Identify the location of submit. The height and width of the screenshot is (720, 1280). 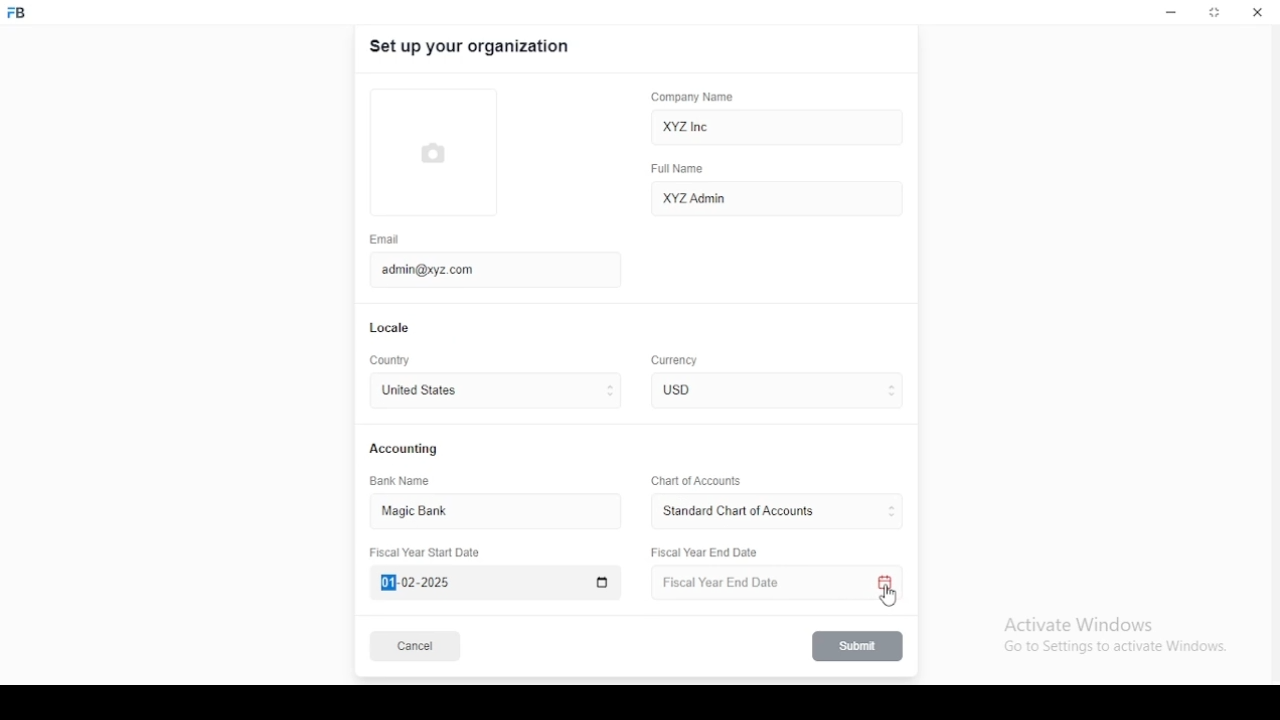
(859, 646).